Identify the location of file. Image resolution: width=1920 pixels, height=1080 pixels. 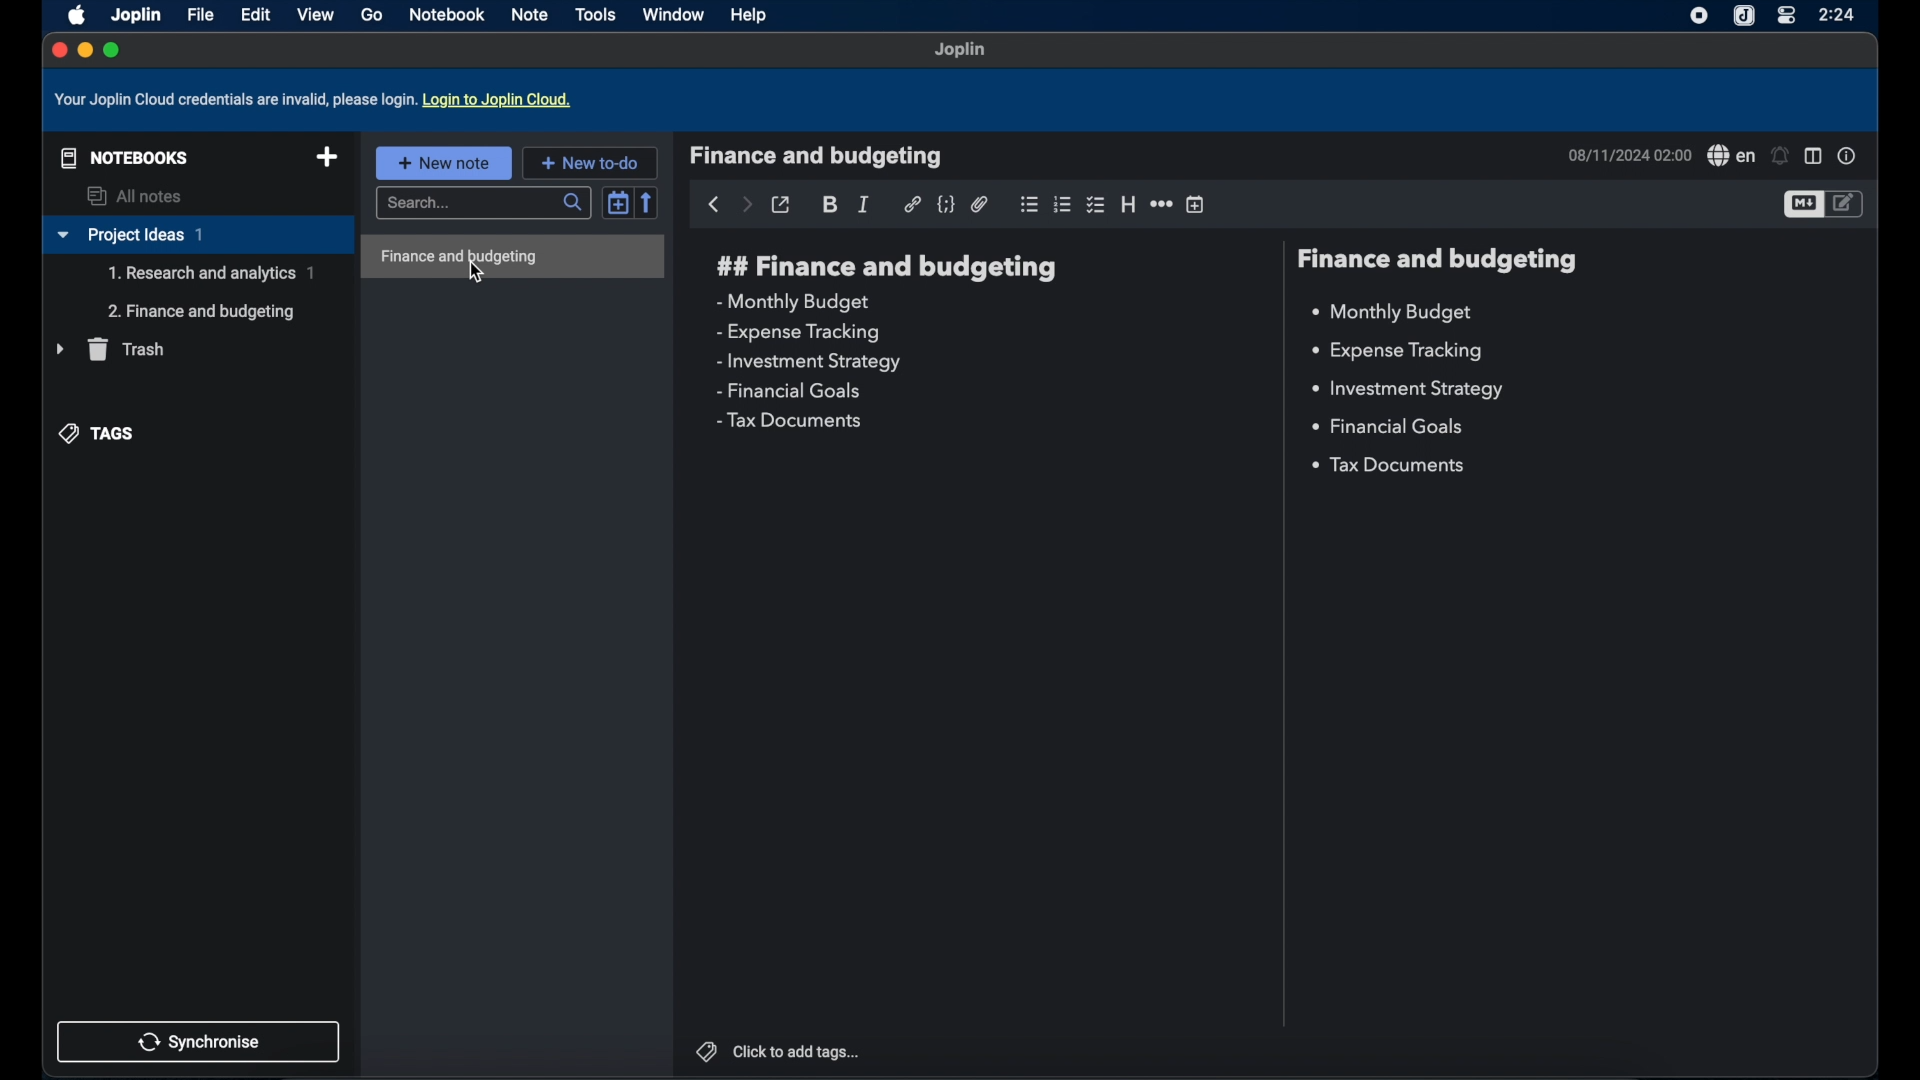
(200, 15).